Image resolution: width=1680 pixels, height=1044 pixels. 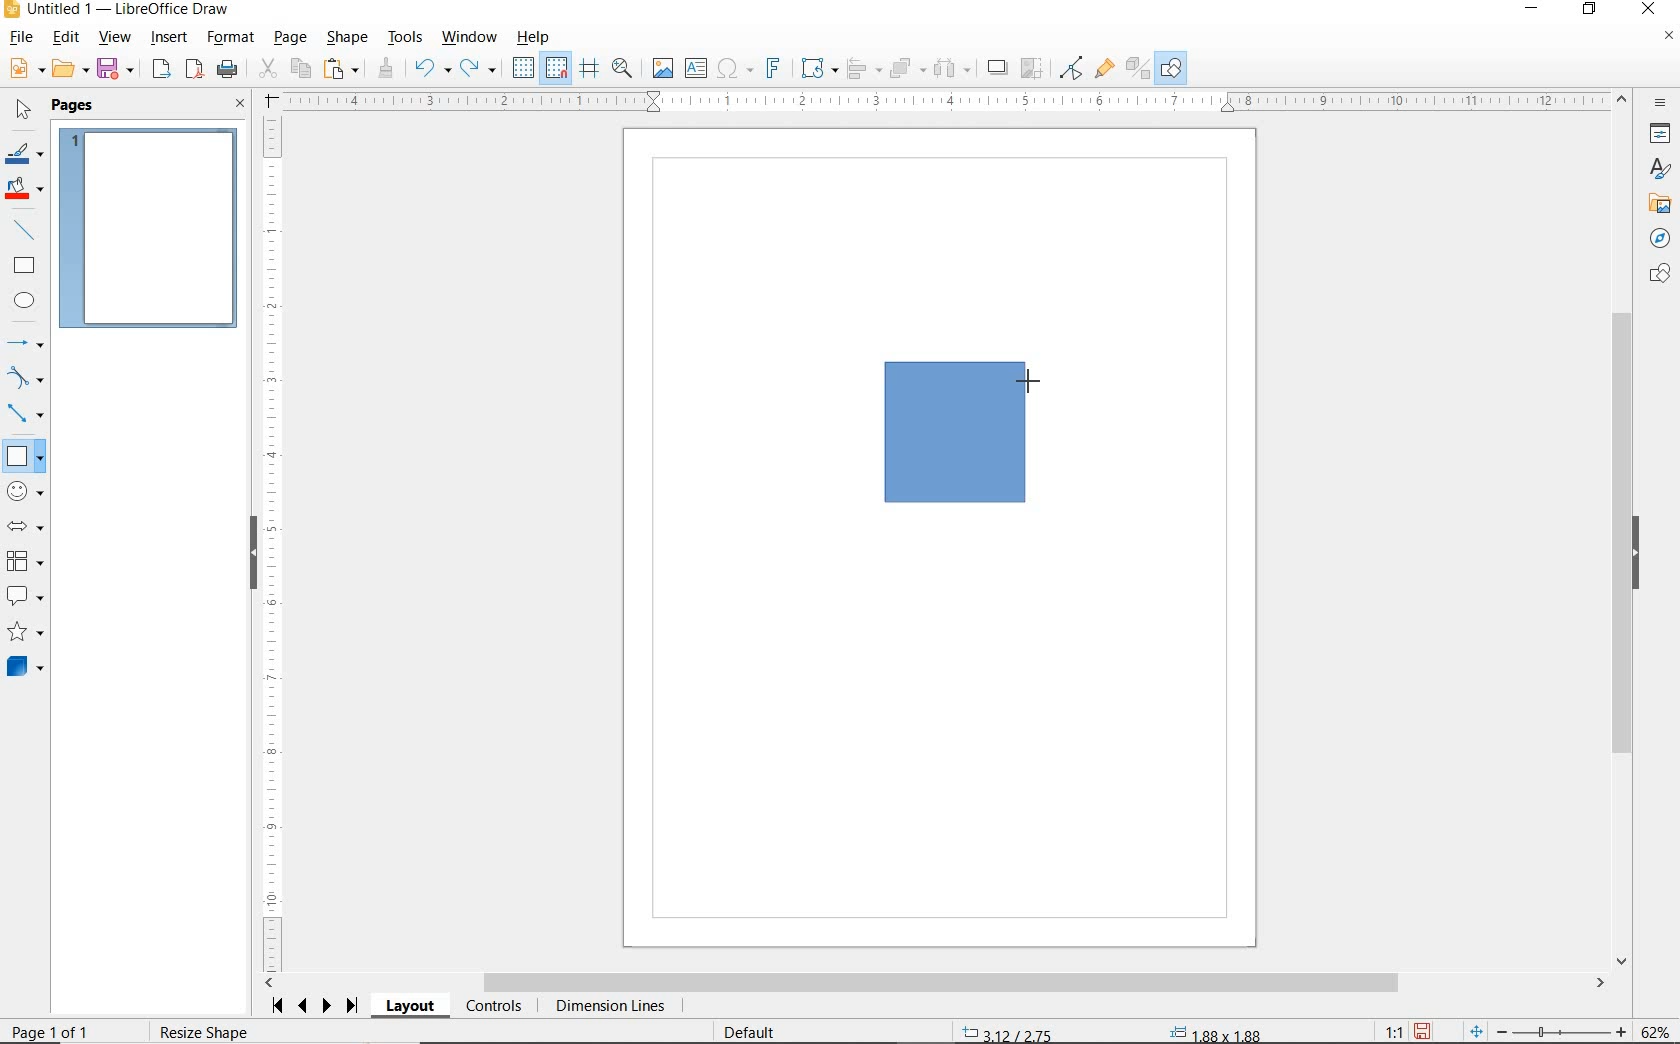 I want to click on ZOOM FACTOR, so click(x=1654, y=1032).